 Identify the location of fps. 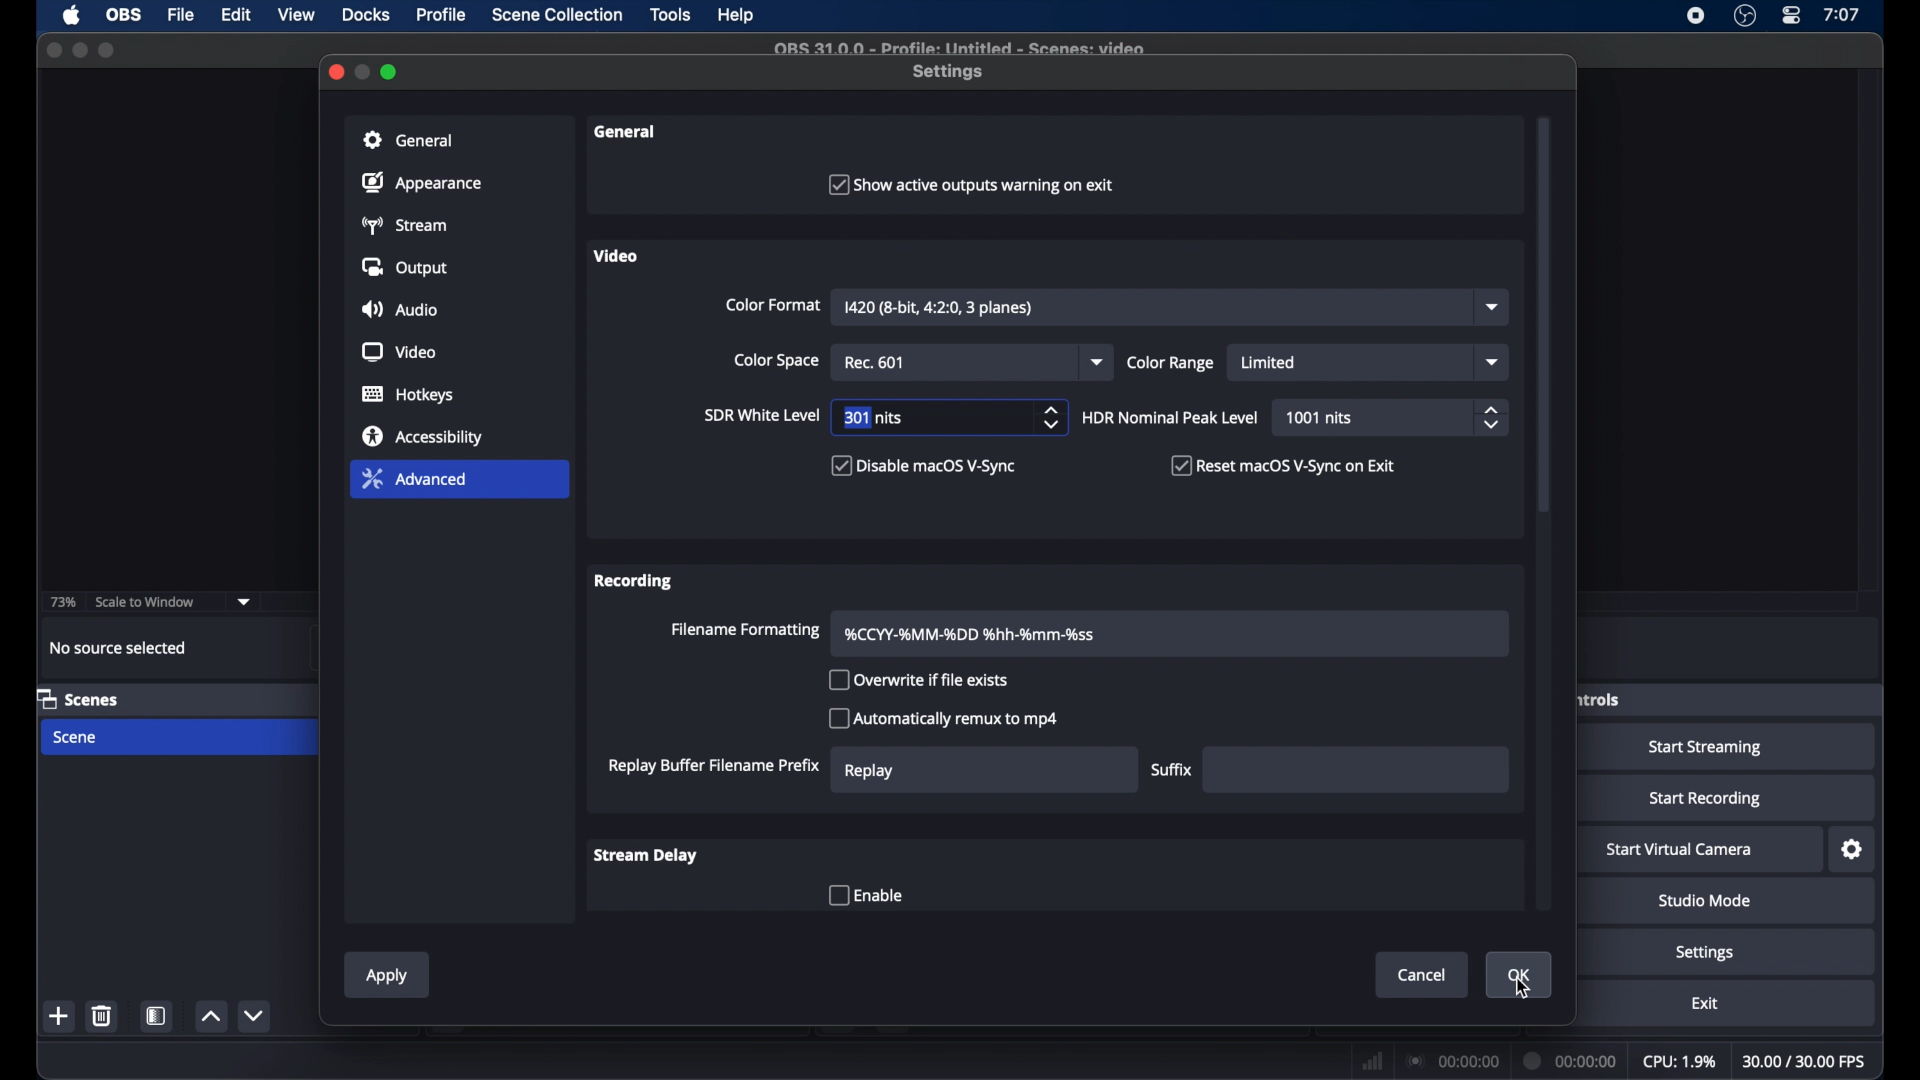
(1805, 1062).